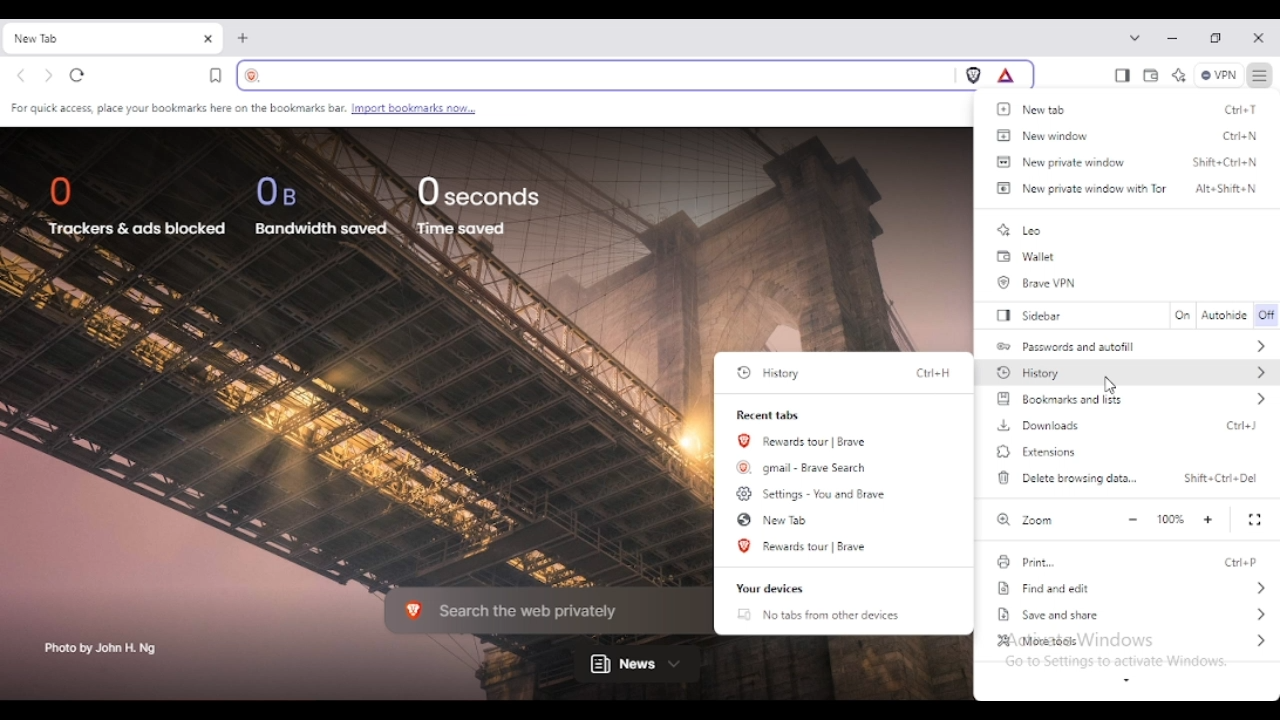 The width and height of the screenshot is (1280, 720). I want to click on 0 seconds time saved, so click(479, 205).